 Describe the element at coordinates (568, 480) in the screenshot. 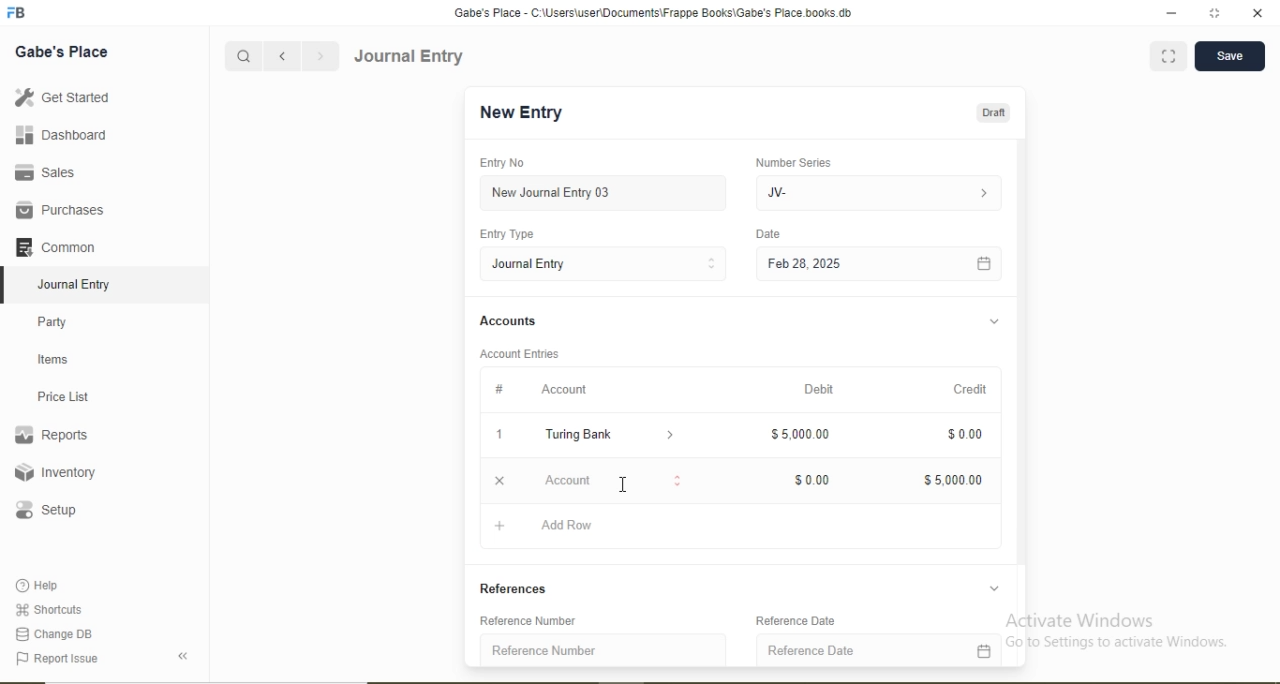

I see `Account` at that location.